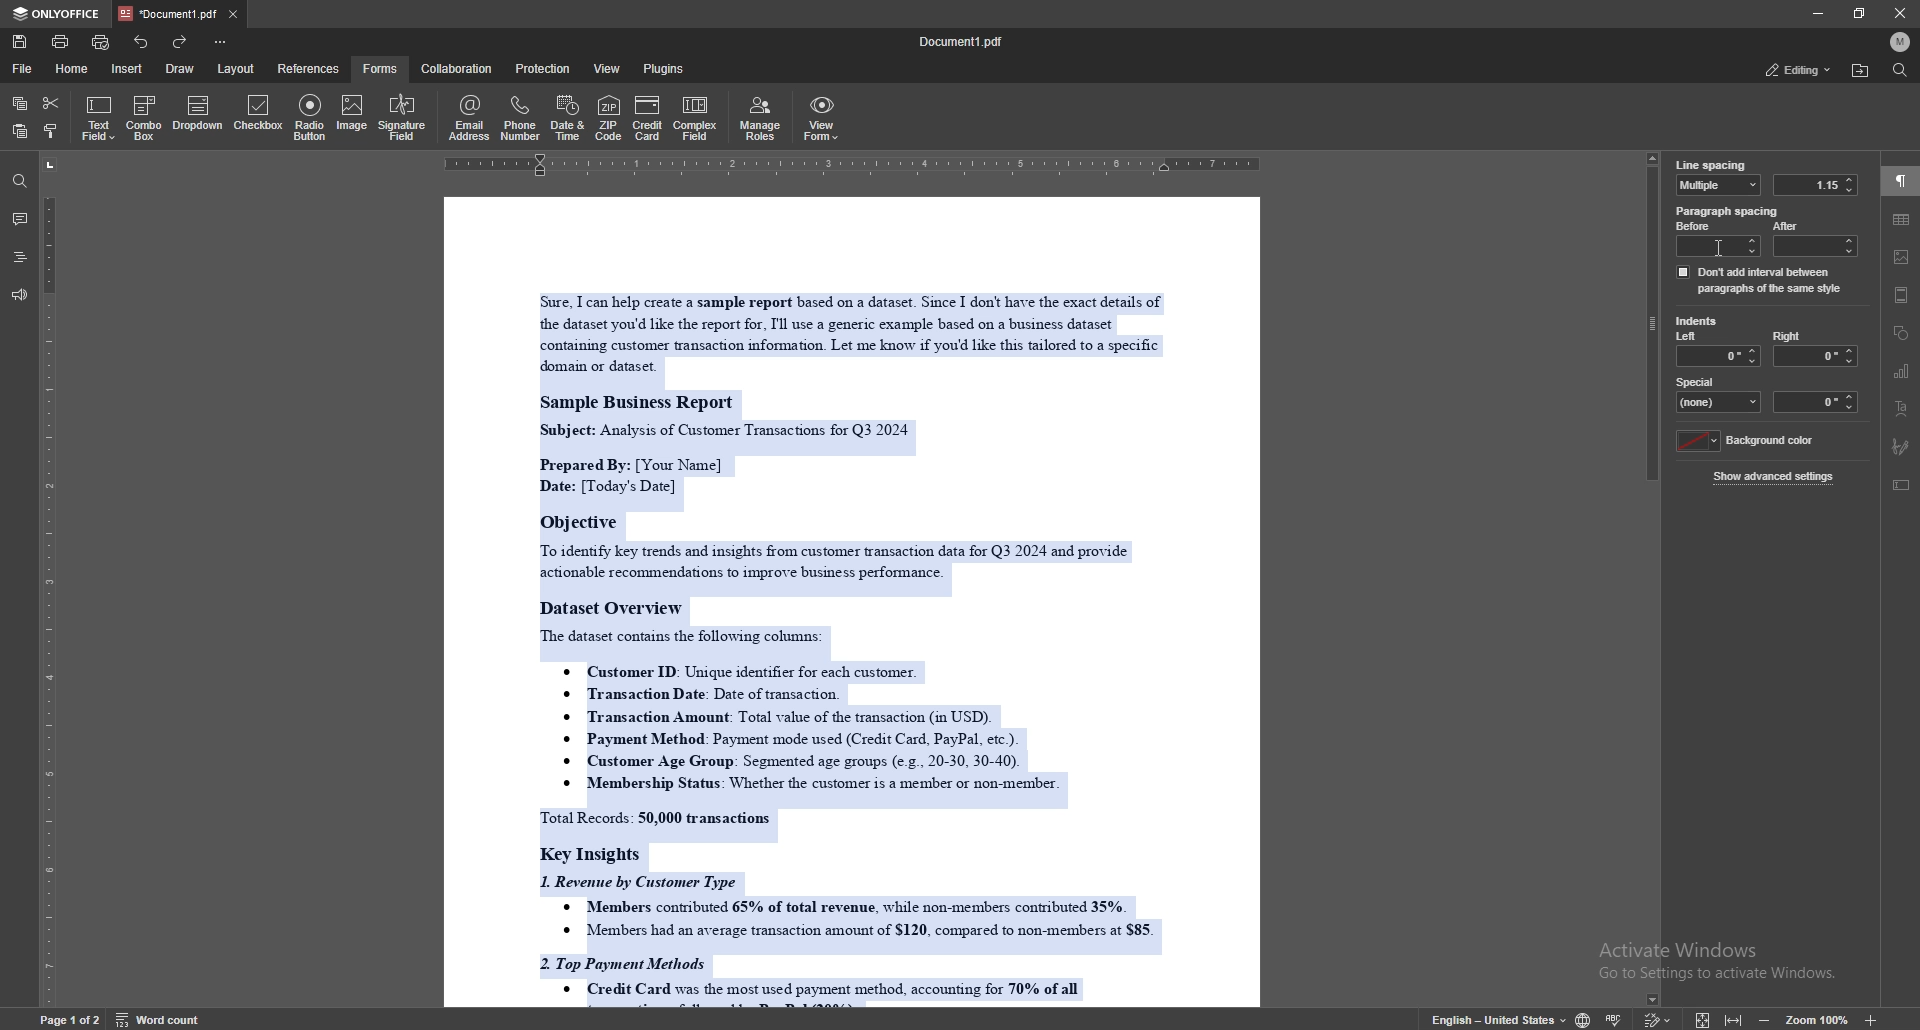  I want to click on images, so click(1902, 257).